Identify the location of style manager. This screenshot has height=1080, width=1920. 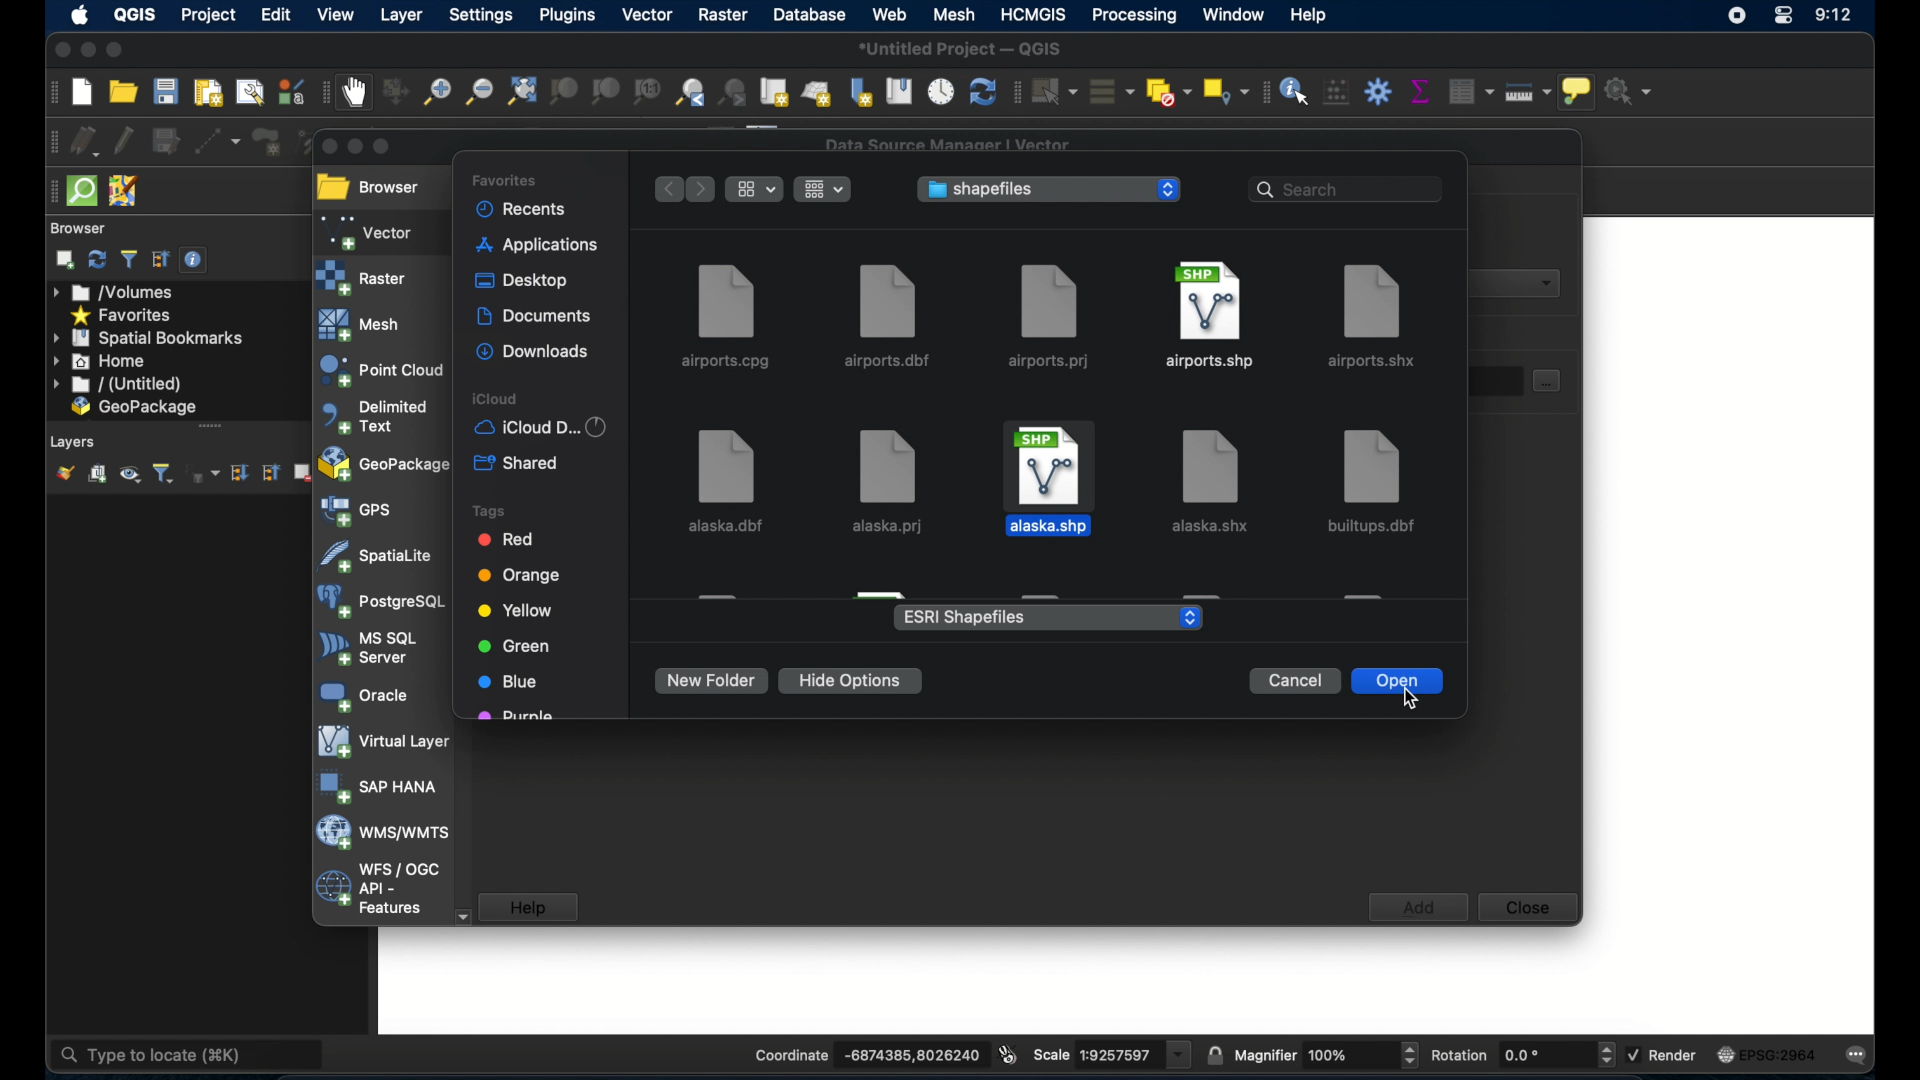
(290, 90).